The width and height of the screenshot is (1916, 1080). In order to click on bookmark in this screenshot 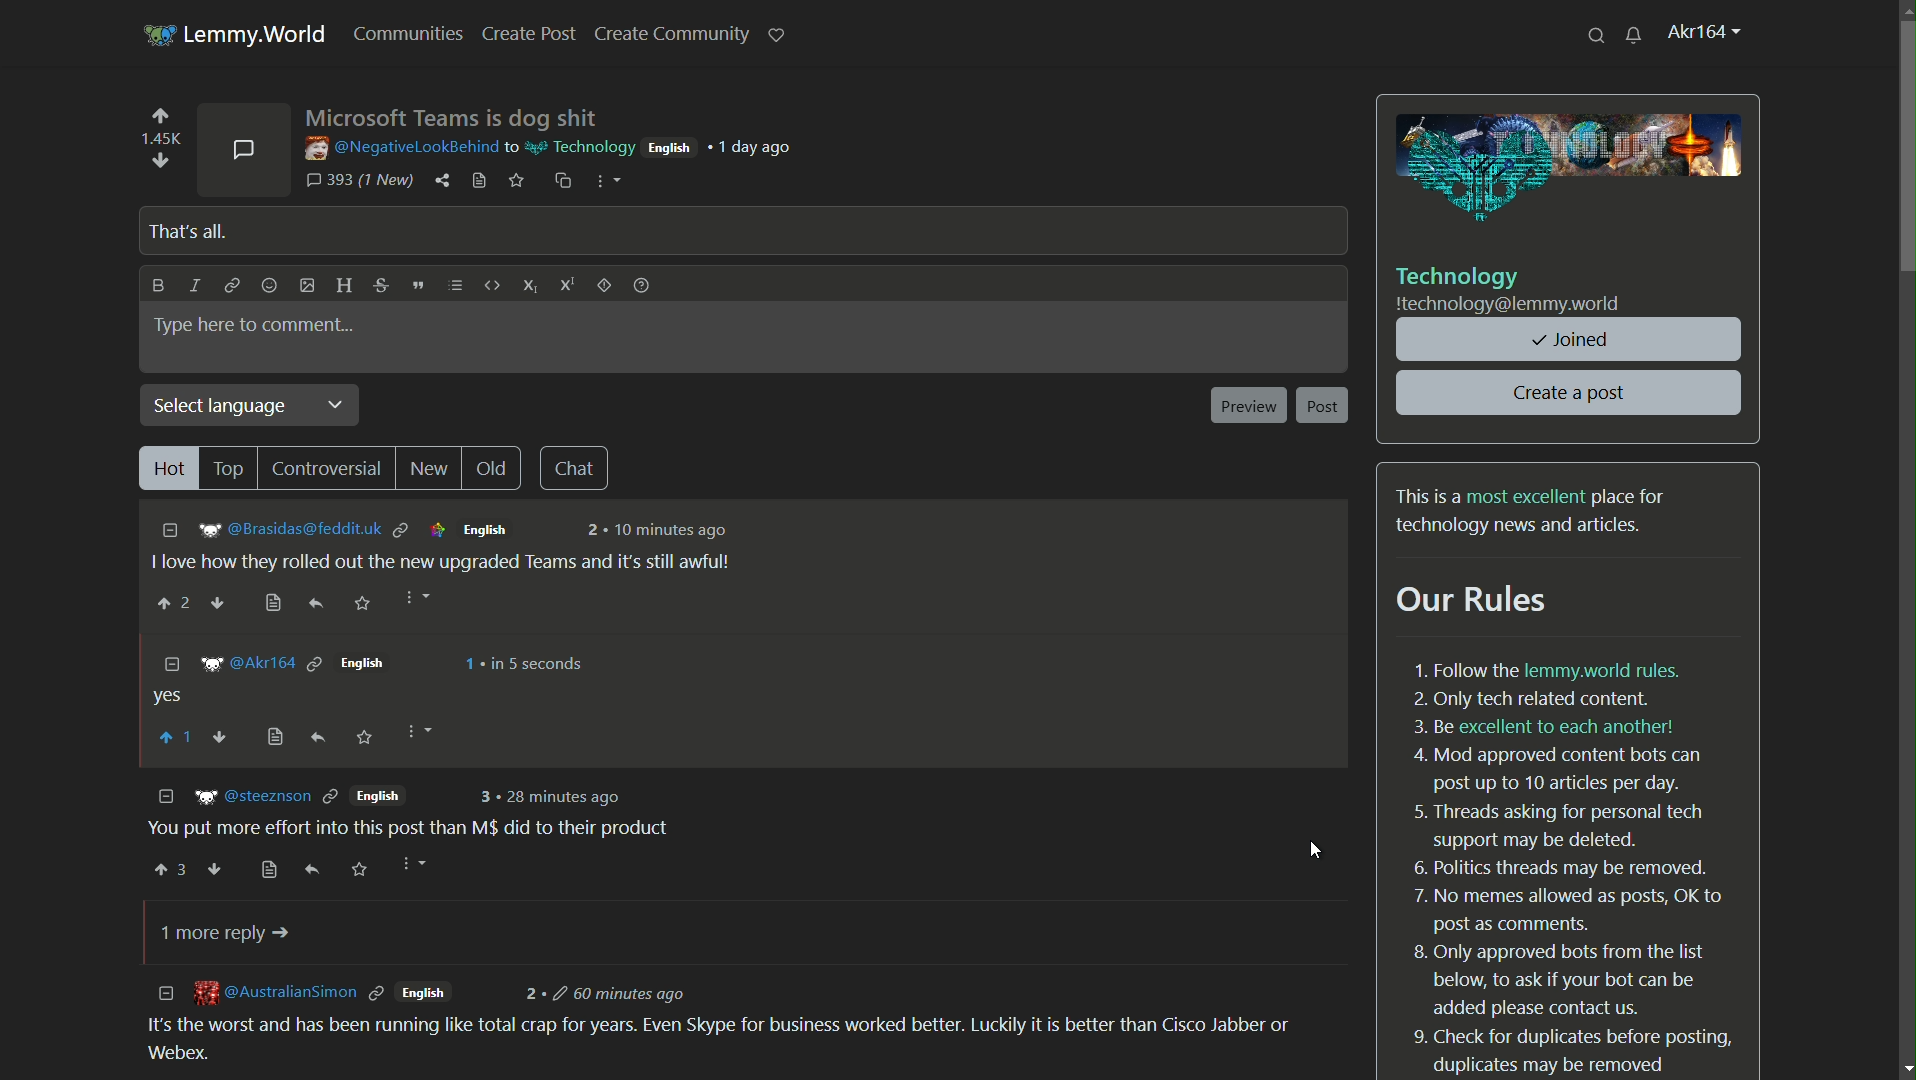, I will do `click(271, 603)`.